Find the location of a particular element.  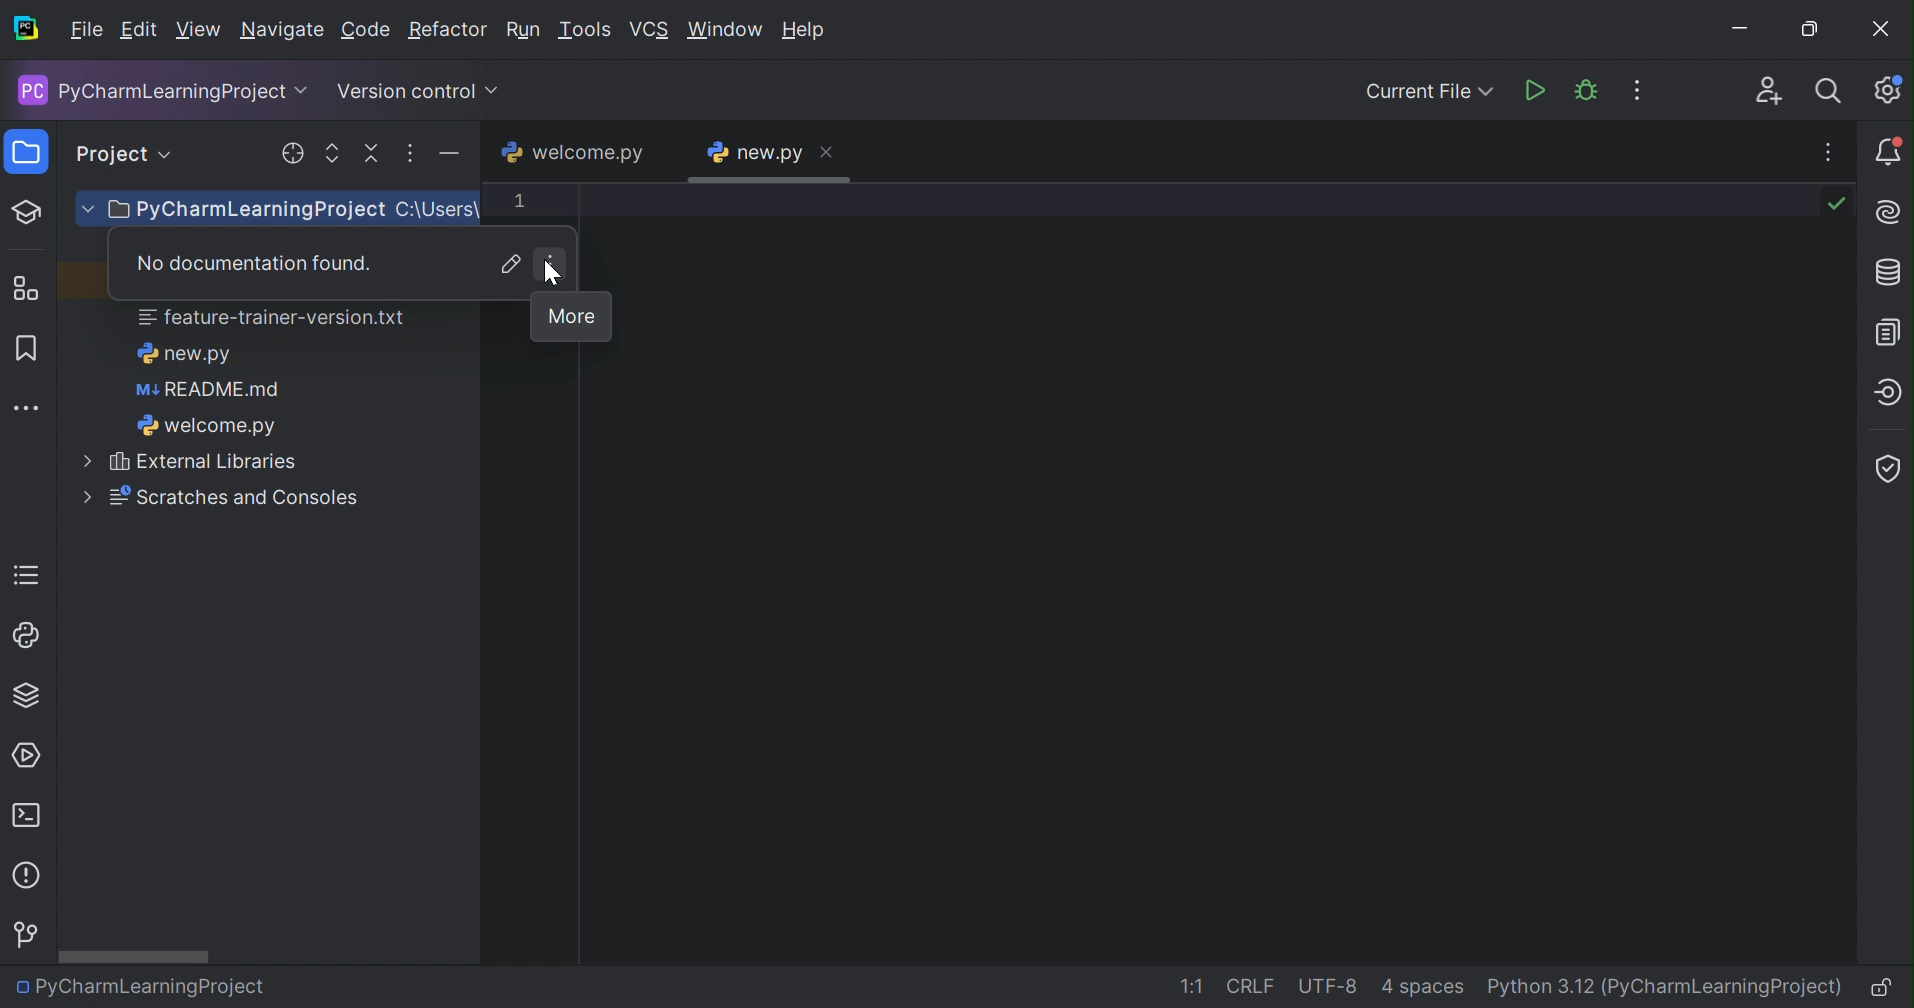

Drop down is located at coordinates (495, 91).